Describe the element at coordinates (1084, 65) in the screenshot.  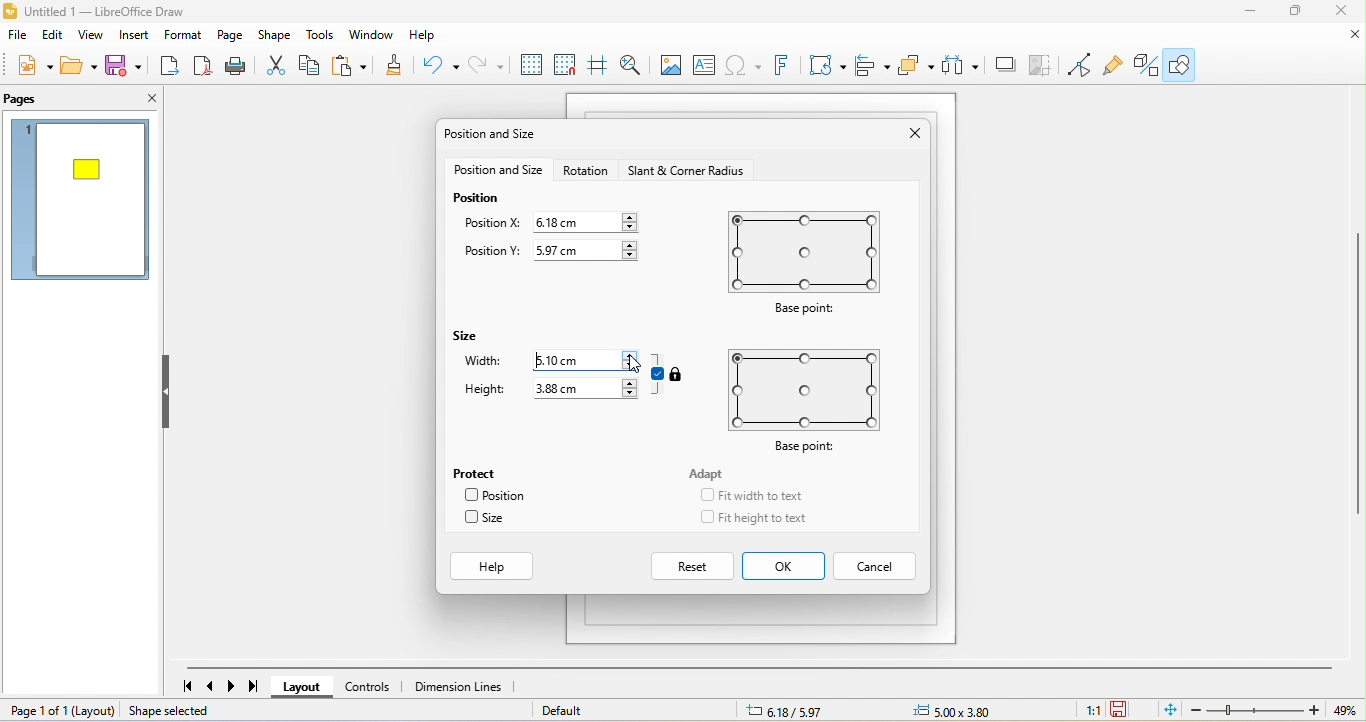
I see `toggle point edit mode` at that location.